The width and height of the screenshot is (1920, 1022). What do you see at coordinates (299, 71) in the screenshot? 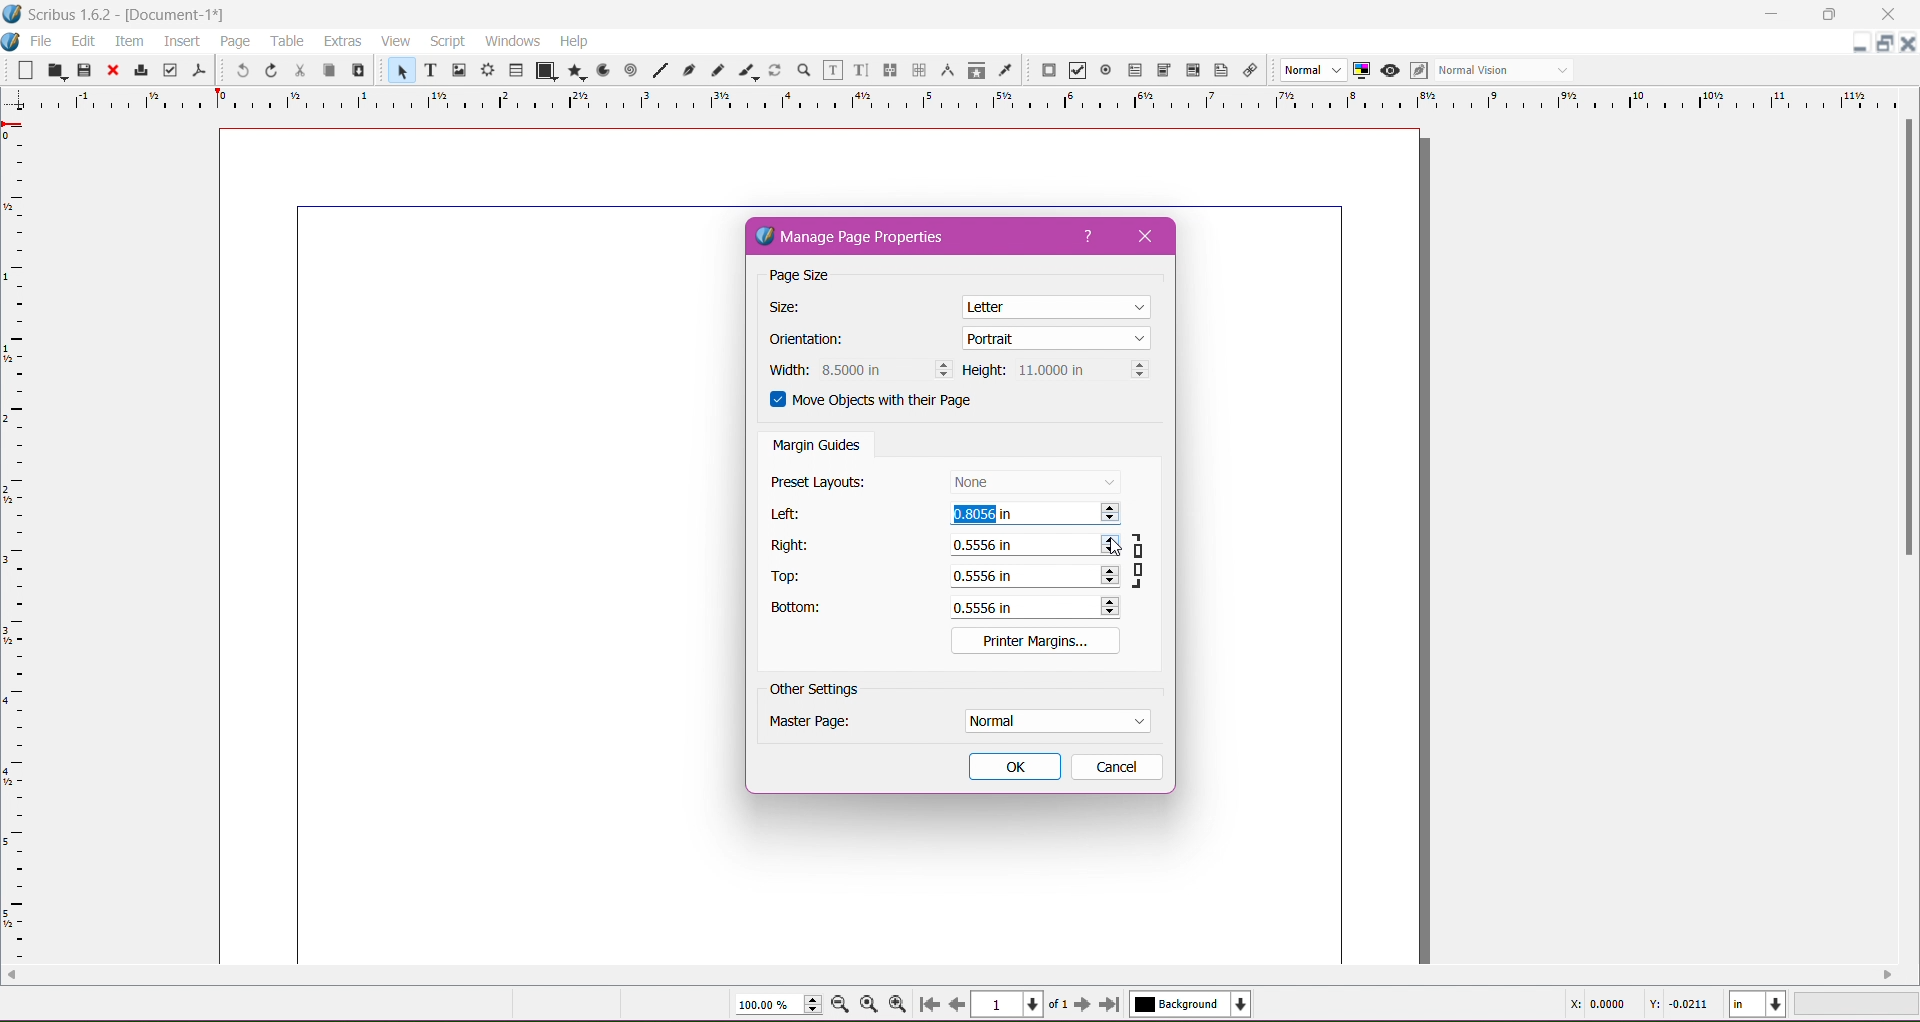
I see `Cut` at bounding box center [299, 71].